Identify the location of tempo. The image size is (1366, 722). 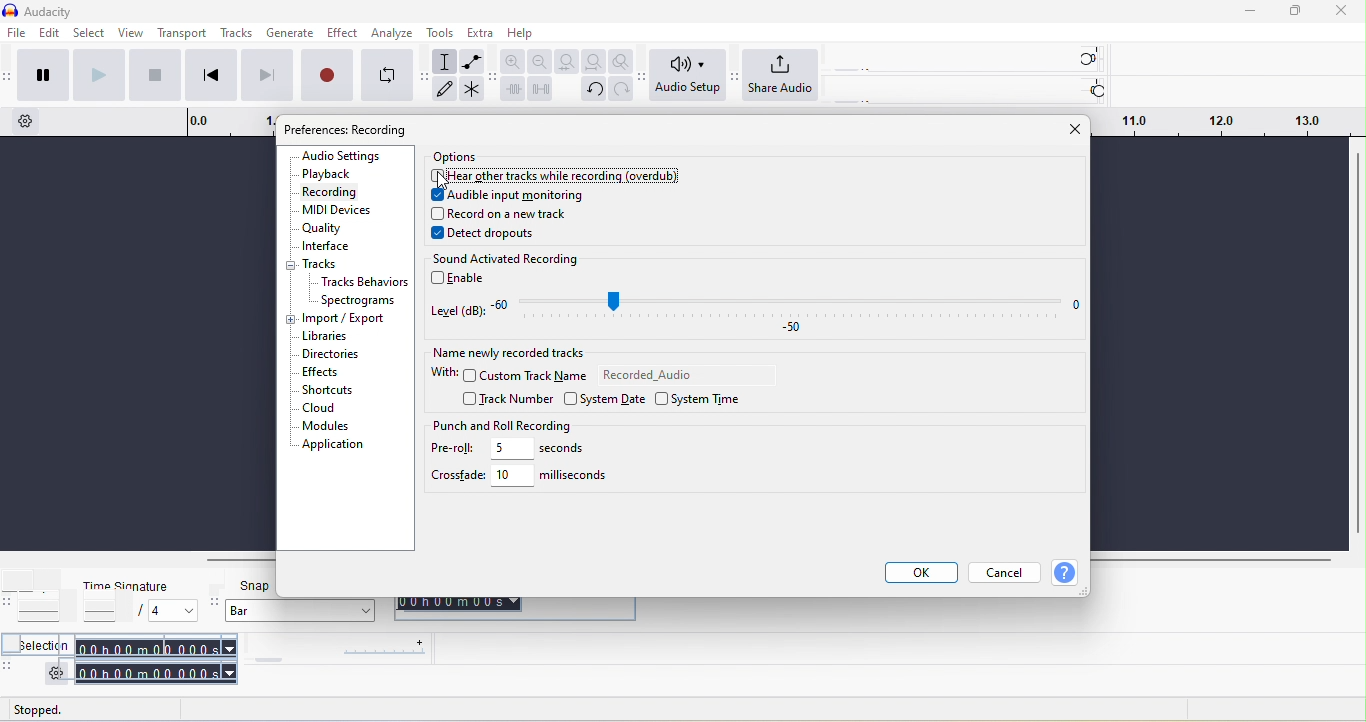
(49, 603).